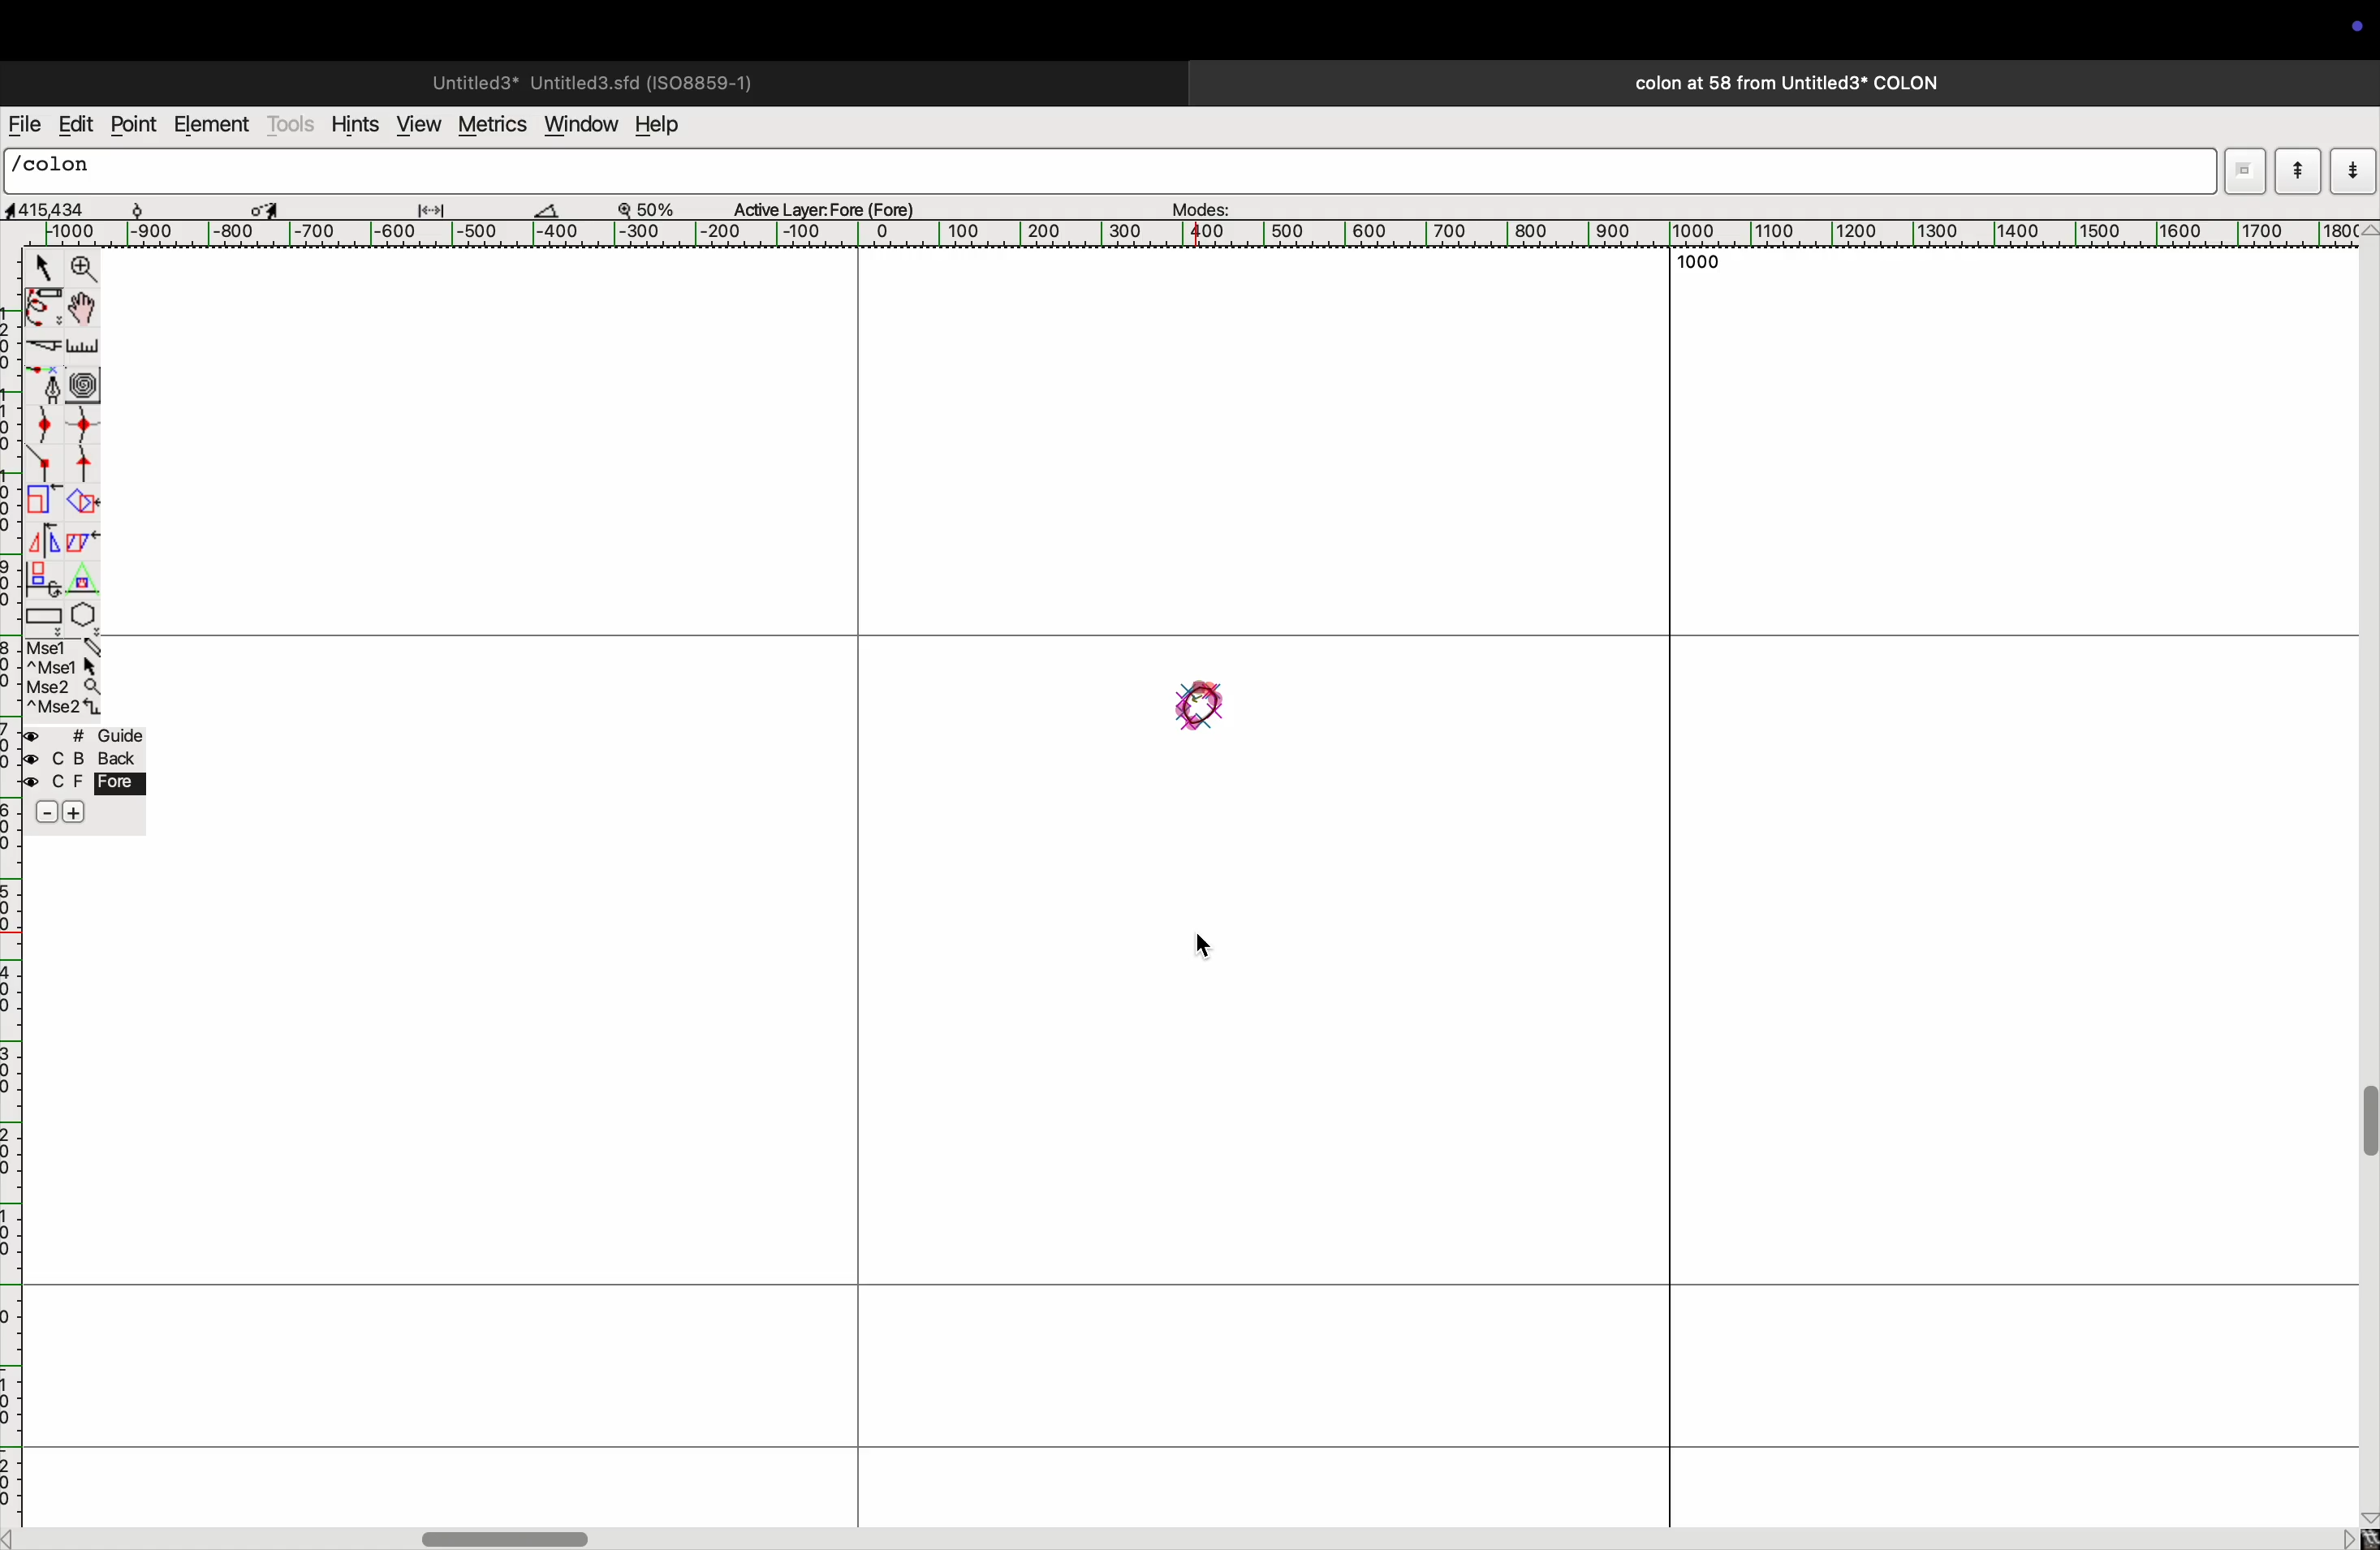  What do you see at coordinates (1216, 234) in the screenshot?
I see `horizontal scale` at bounding box center [1216, 234].